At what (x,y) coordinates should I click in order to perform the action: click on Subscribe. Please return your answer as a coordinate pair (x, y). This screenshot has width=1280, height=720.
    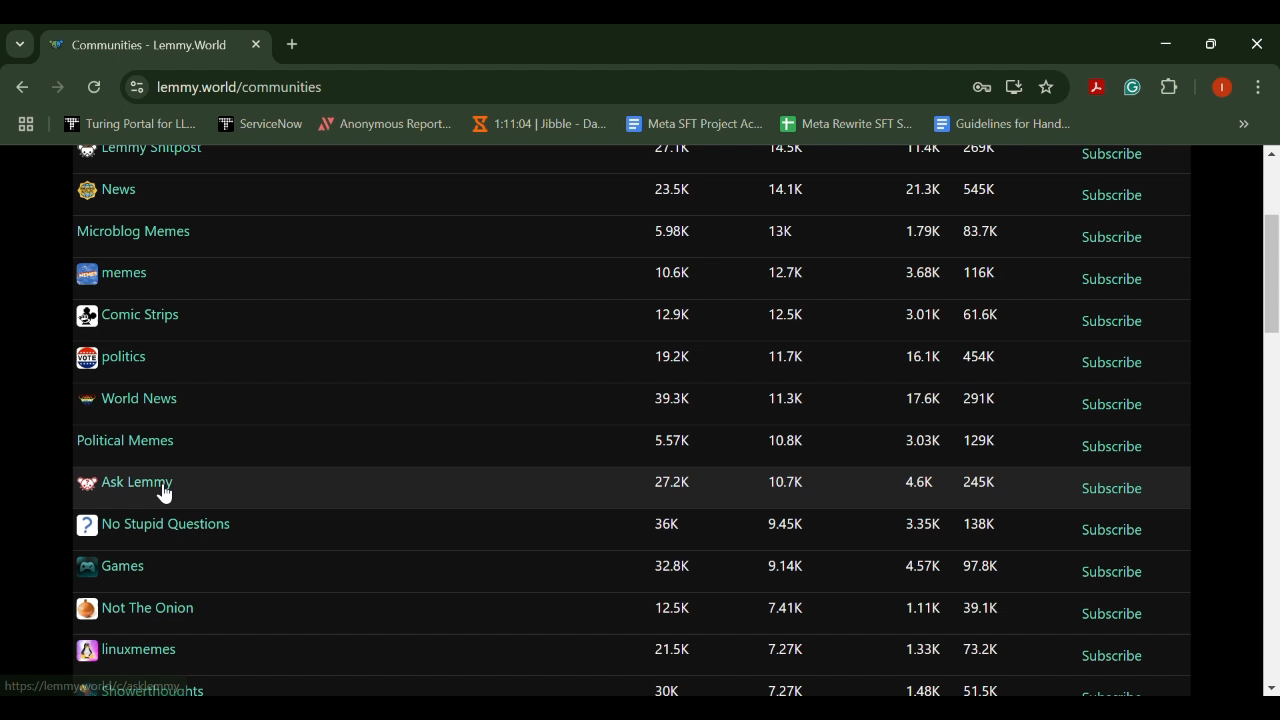
    Looking at the image, I should click on (1110, 280).